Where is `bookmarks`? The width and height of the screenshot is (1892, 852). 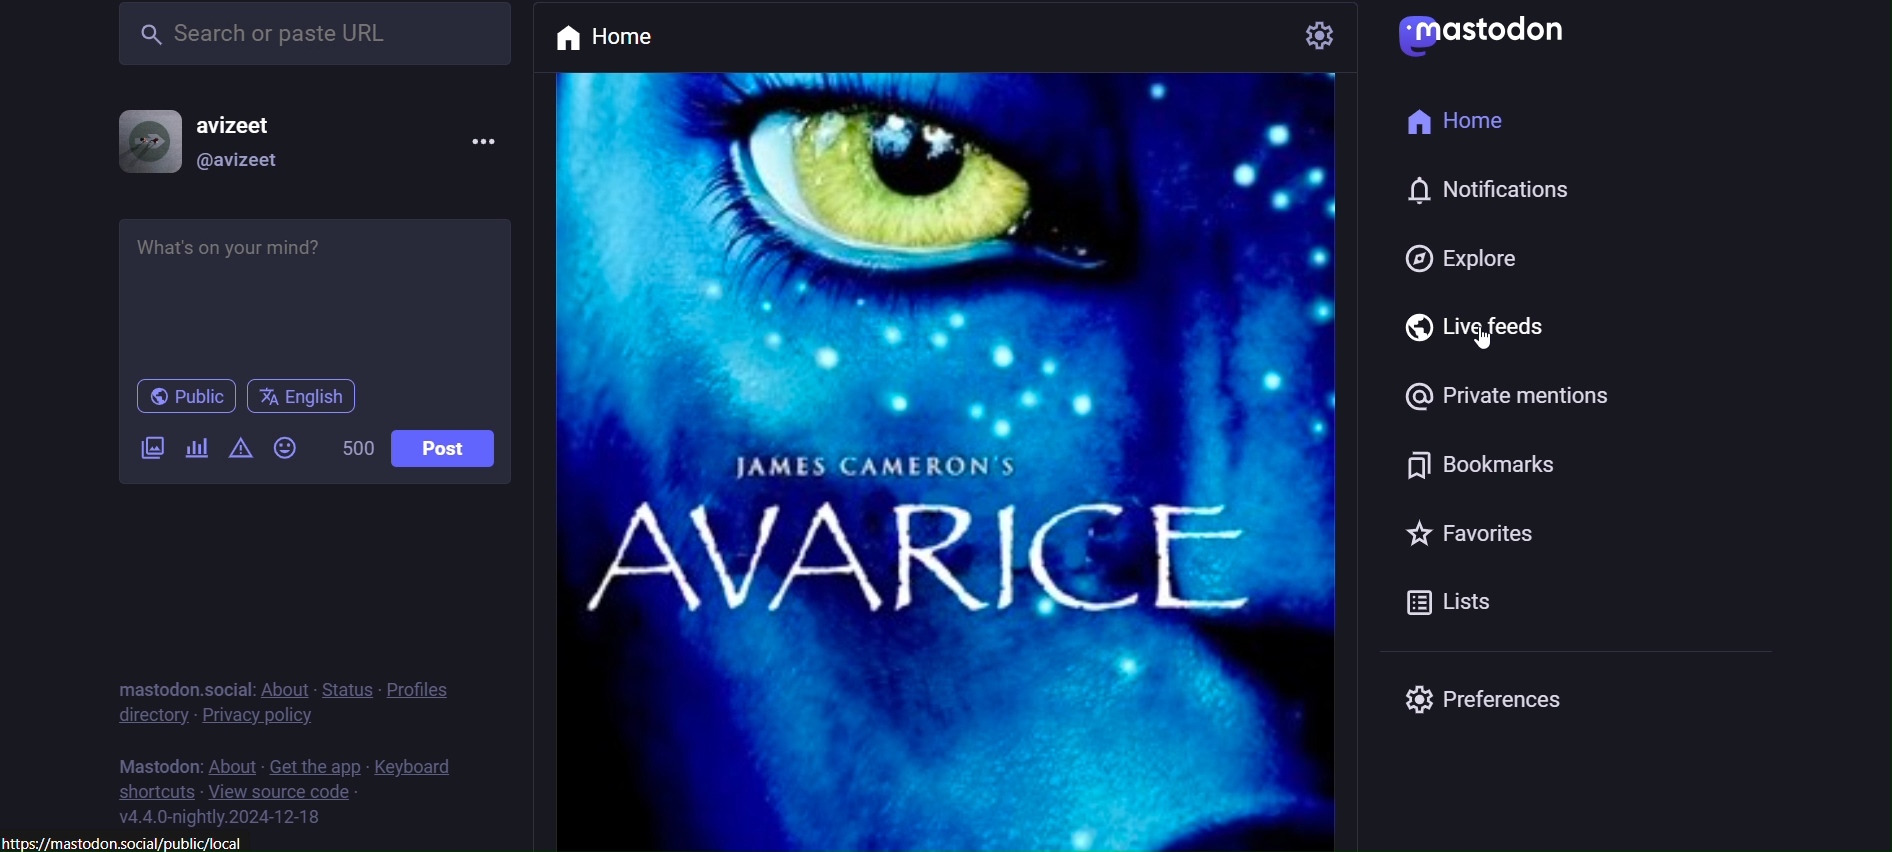 bookmarks is located at coordinates (1492, 464).